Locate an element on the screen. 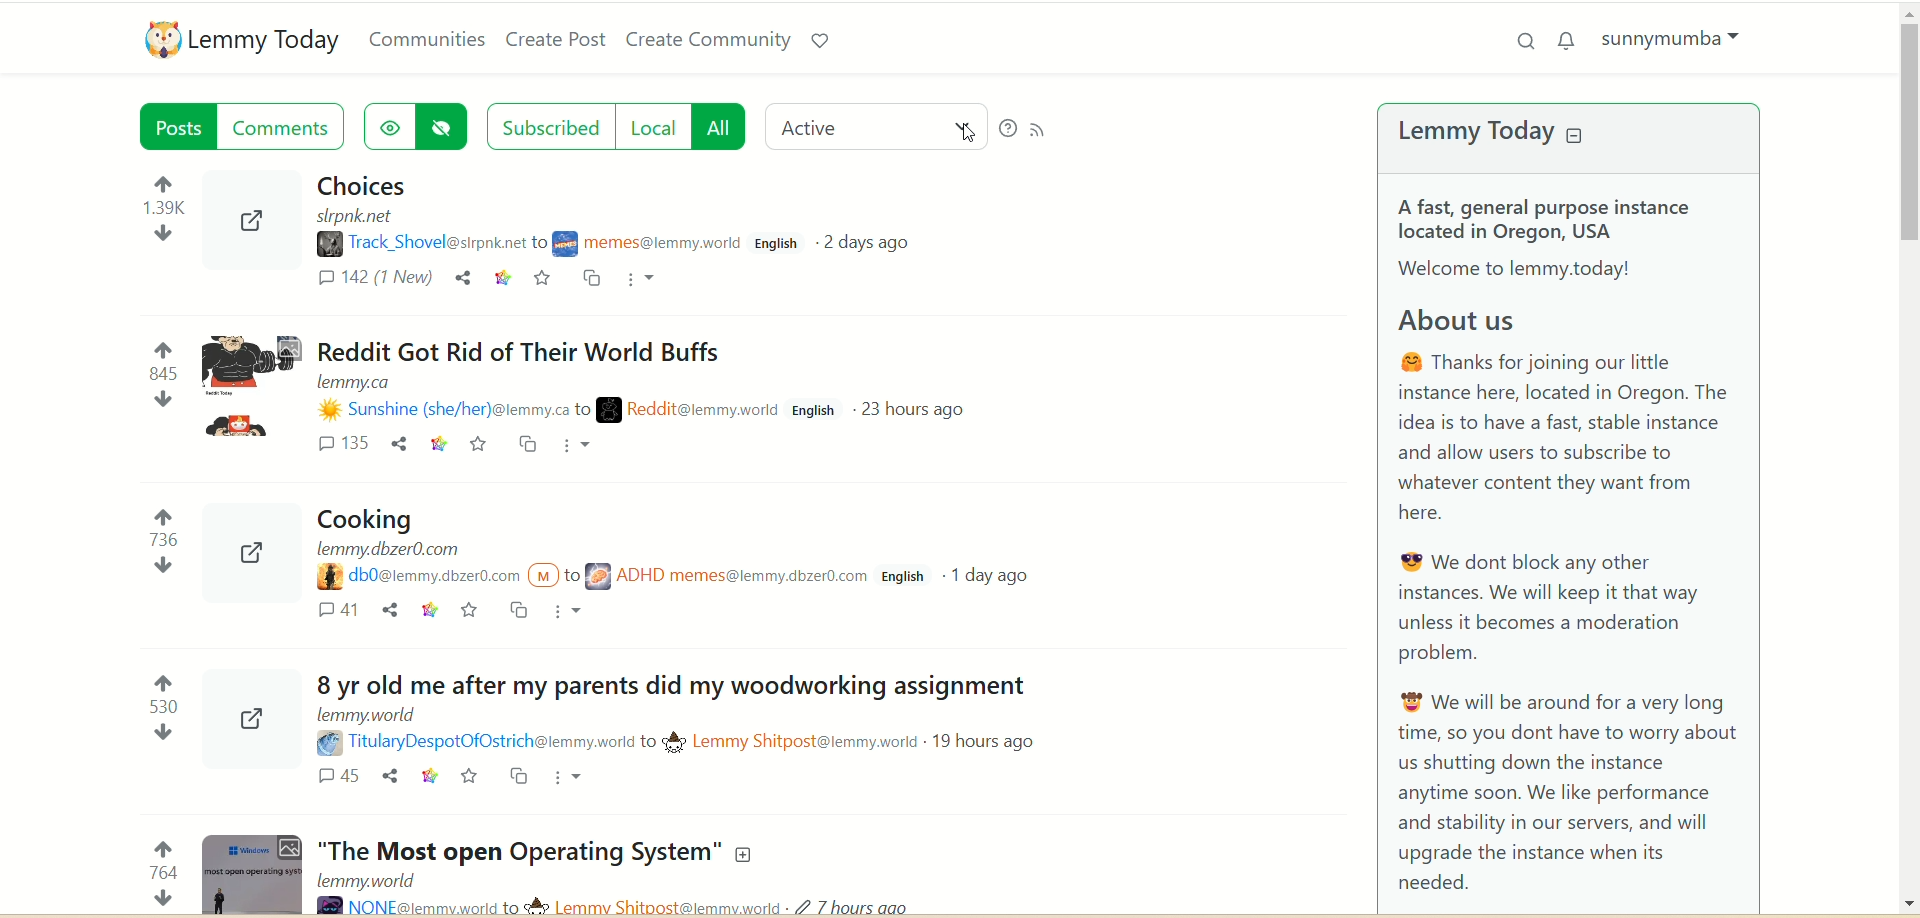 The width and height of the screenshot is (1920, 918). RSS is located at coordinates (1046, 126).